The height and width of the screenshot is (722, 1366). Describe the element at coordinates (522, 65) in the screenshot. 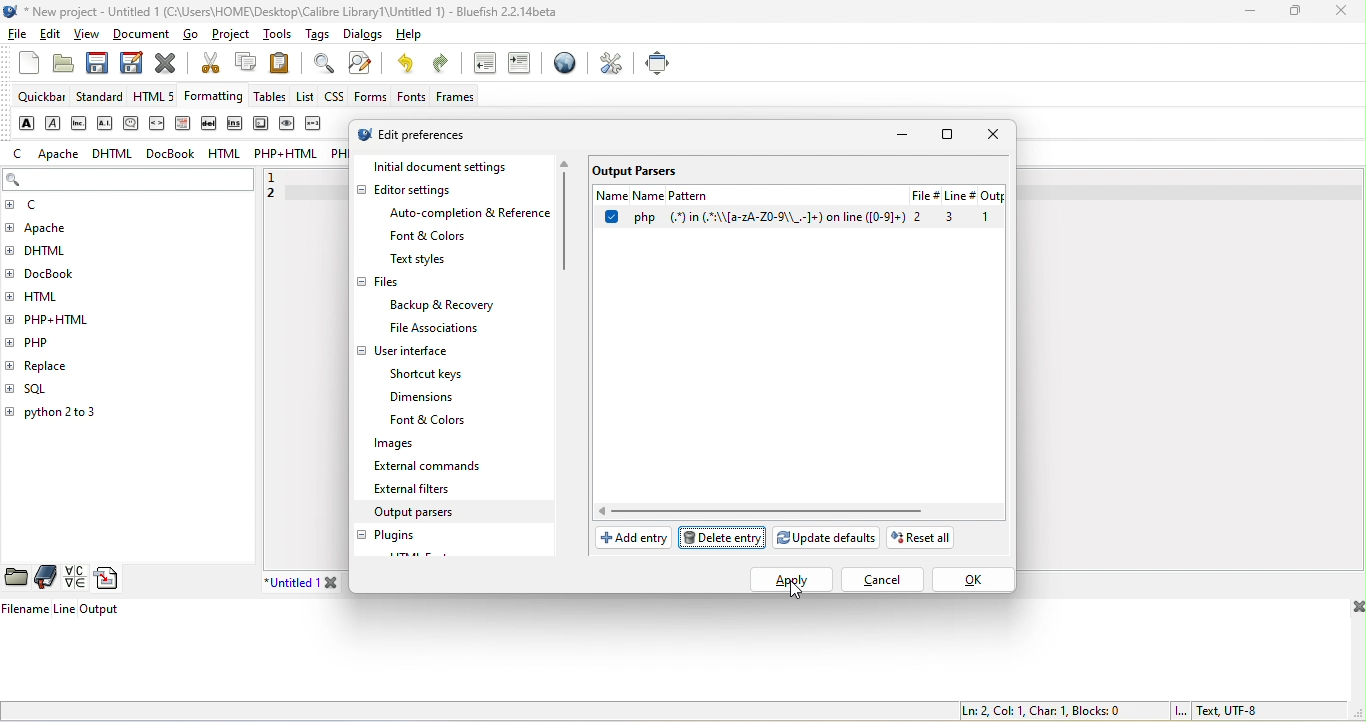

I see `indent` at that location.